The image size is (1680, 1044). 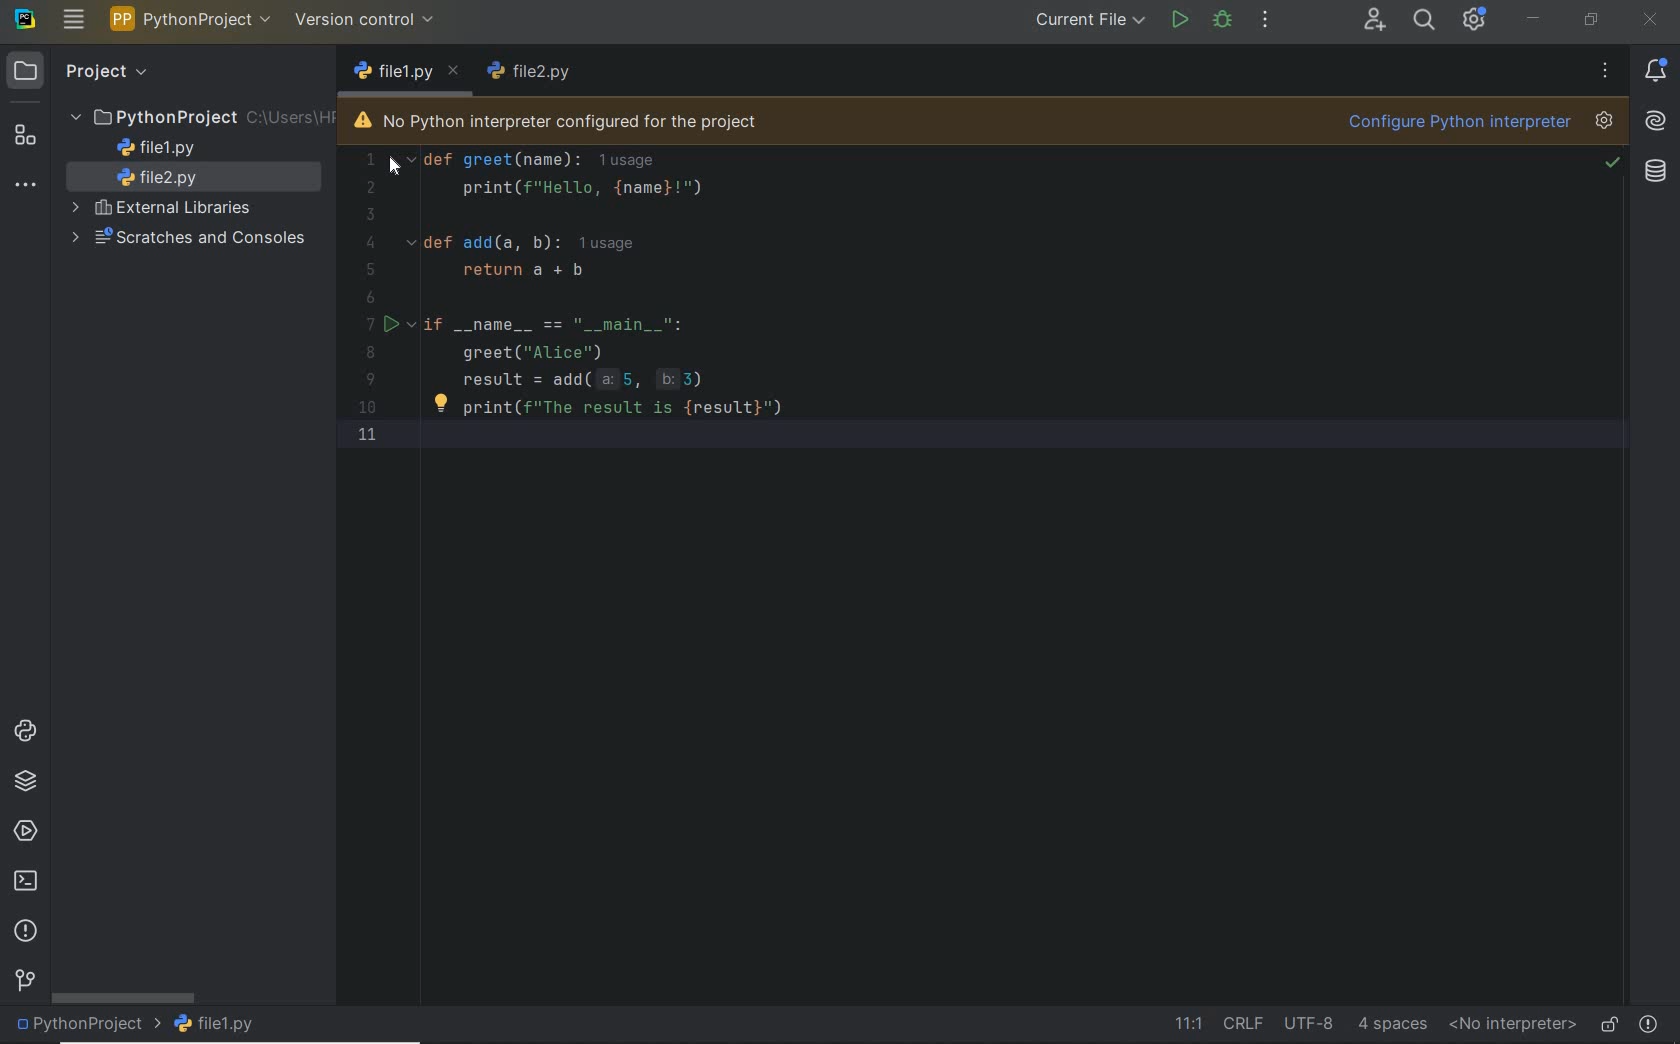 What do you see at coordinates (24, 883) in the screenshot?
I see `terminal` at bounding box center [24, 883].